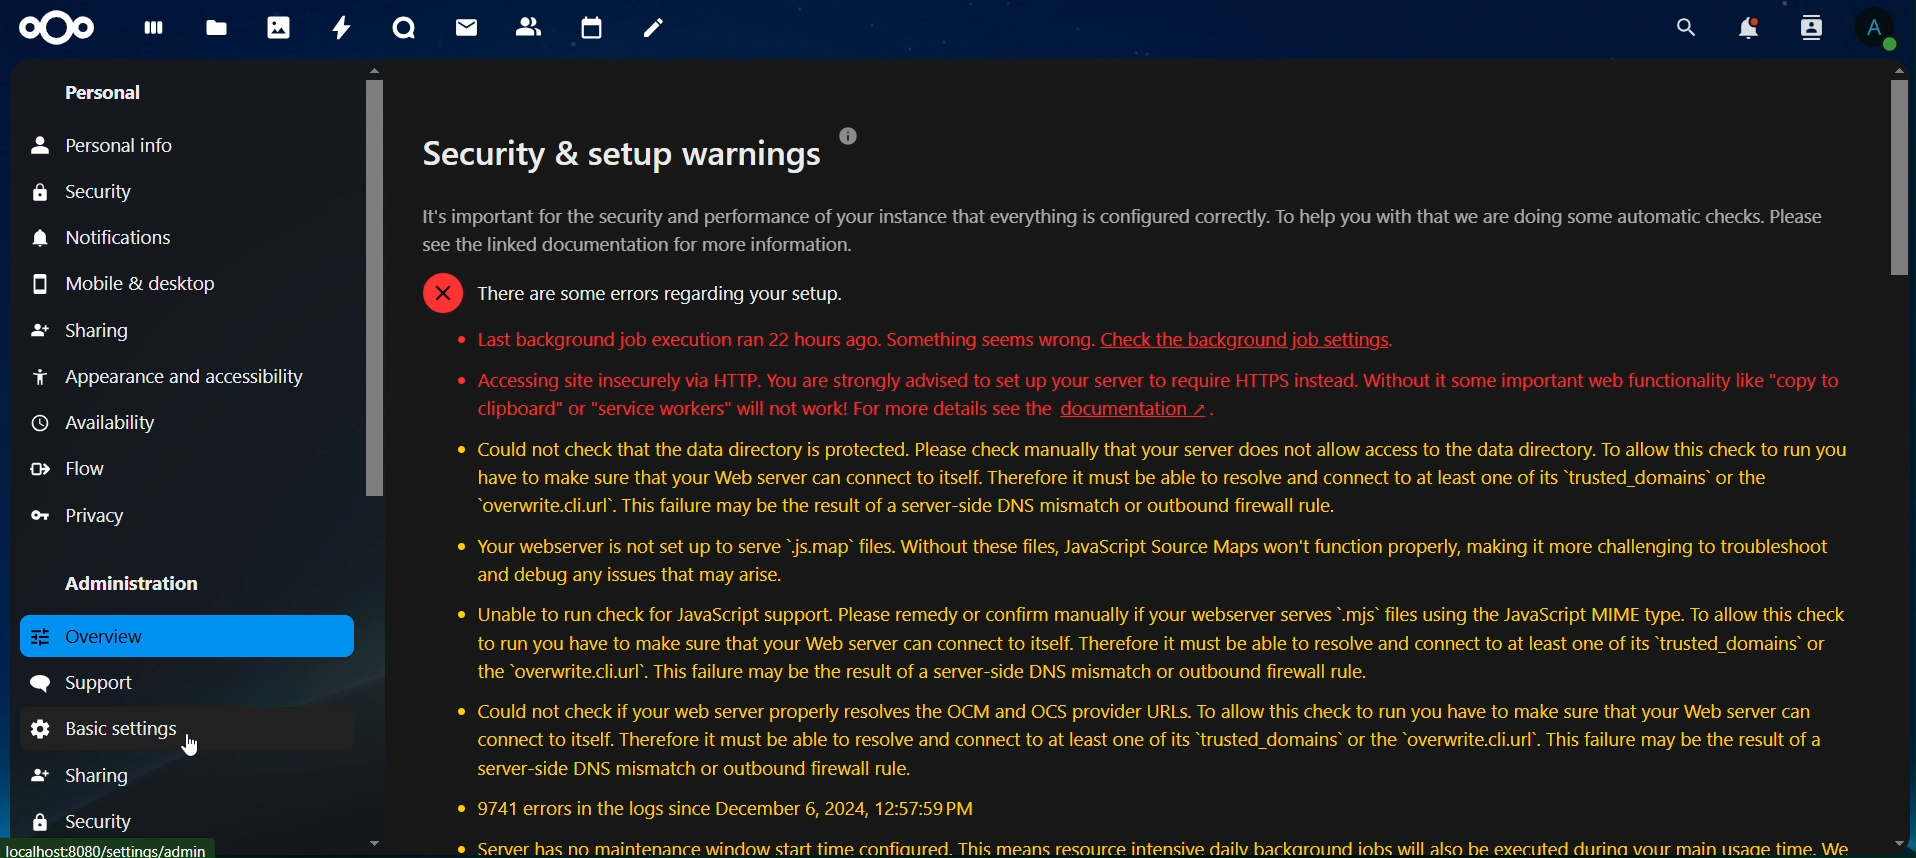 Image resolution: width=1916 pixels, height=858 pixels. I want to click on mail, so click(465, 27).